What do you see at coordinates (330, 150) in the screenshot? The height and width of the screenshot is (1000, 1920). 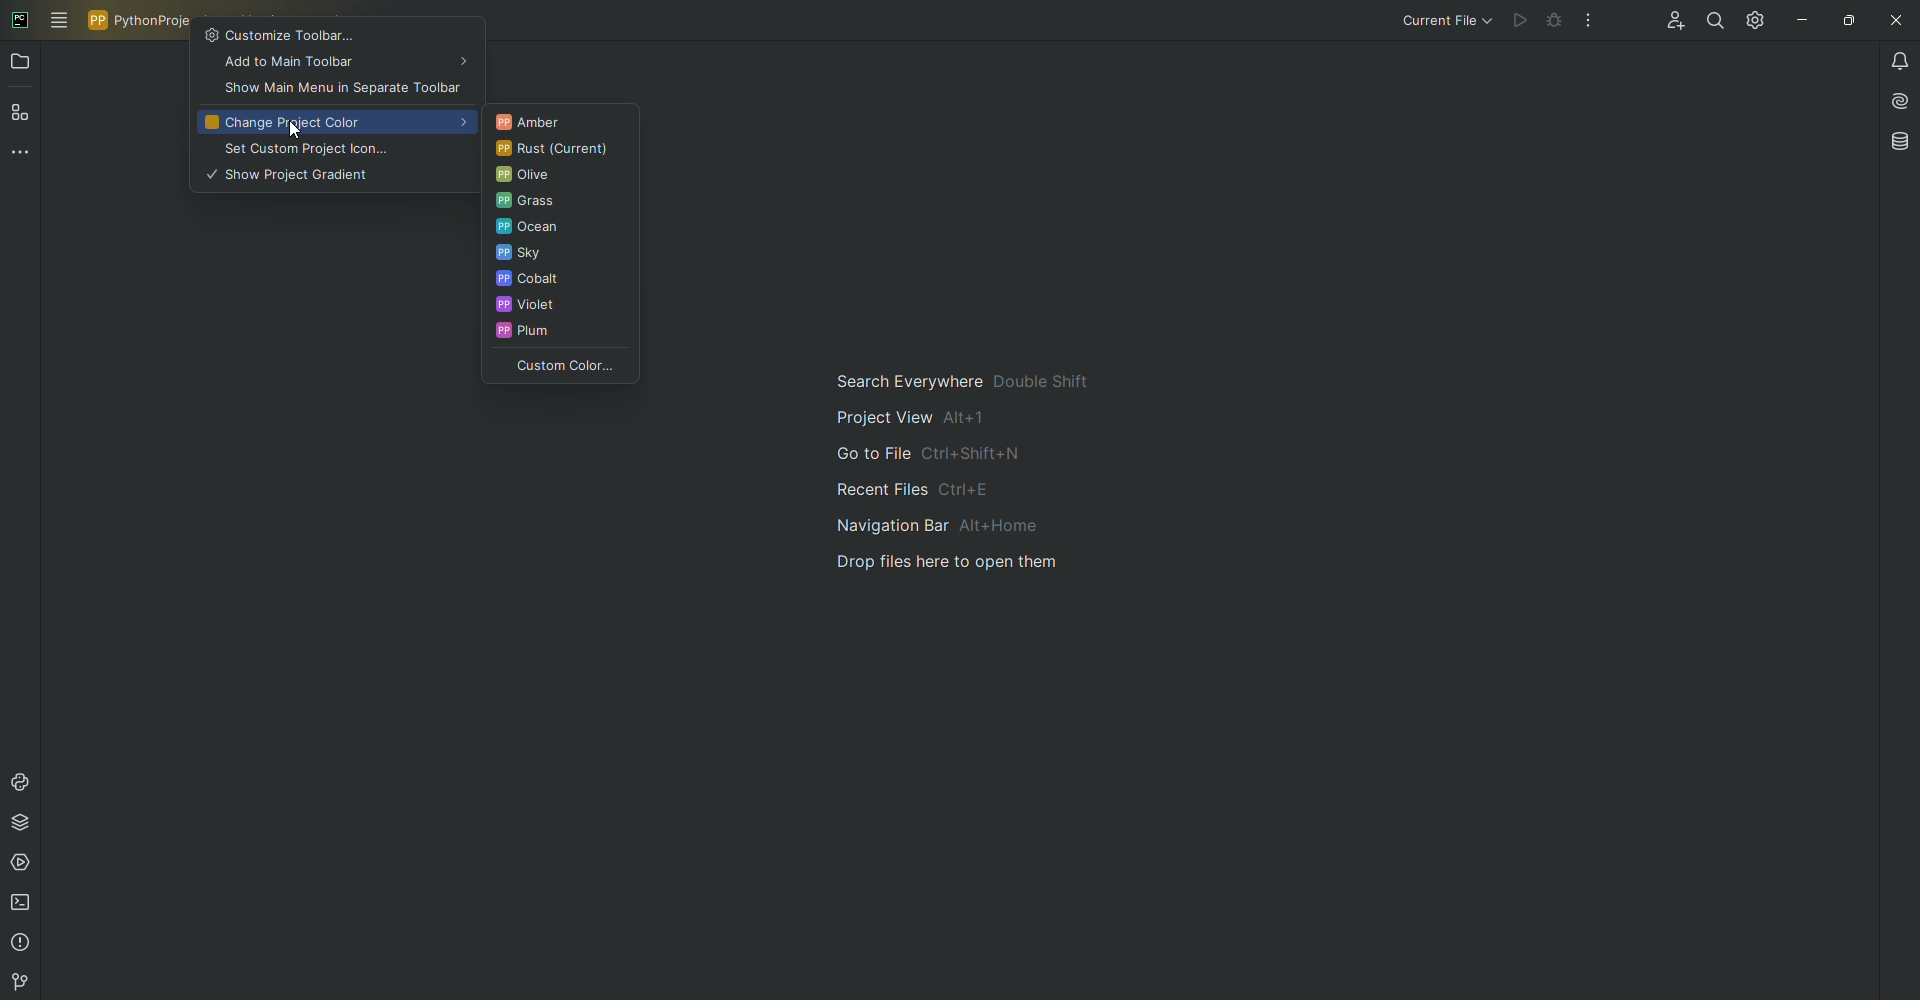 I see `Set Custom Icon` at bounding box center [330, 150].